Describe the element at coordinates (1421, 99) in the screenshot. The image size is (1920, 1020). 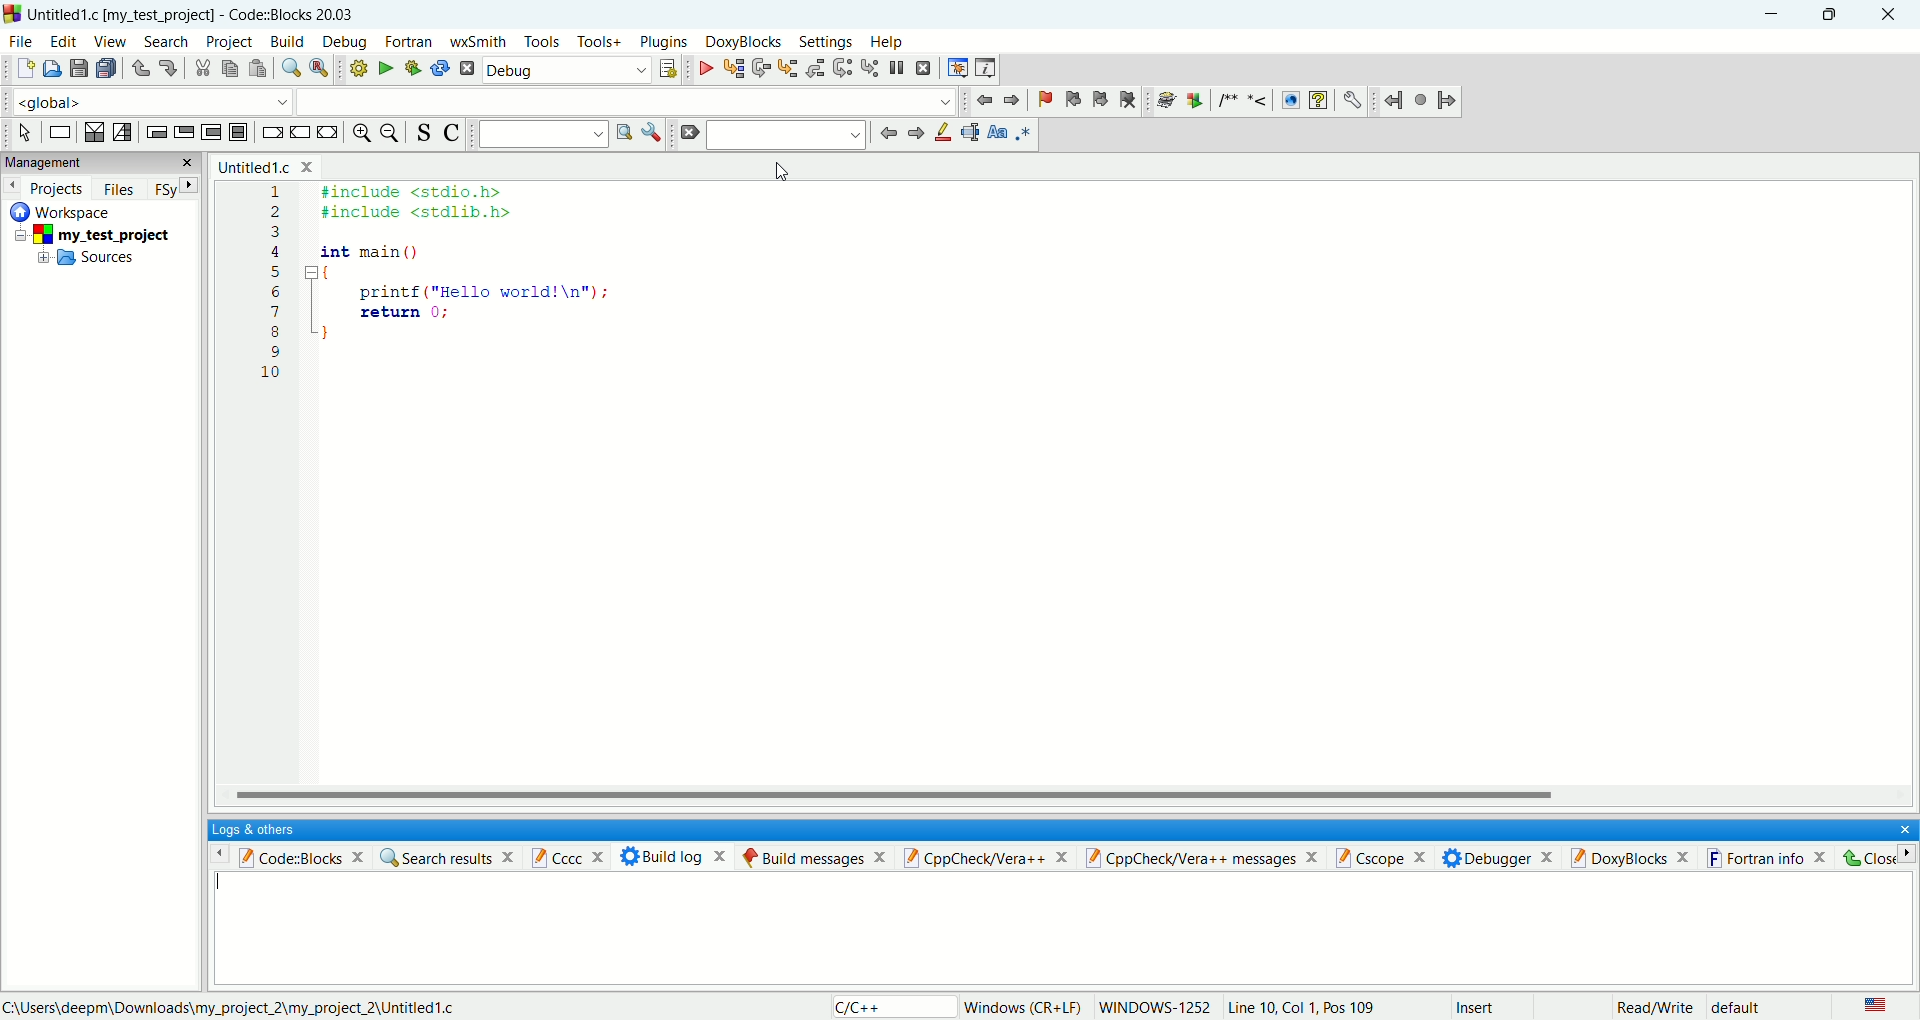
I see `last jump` at that location.